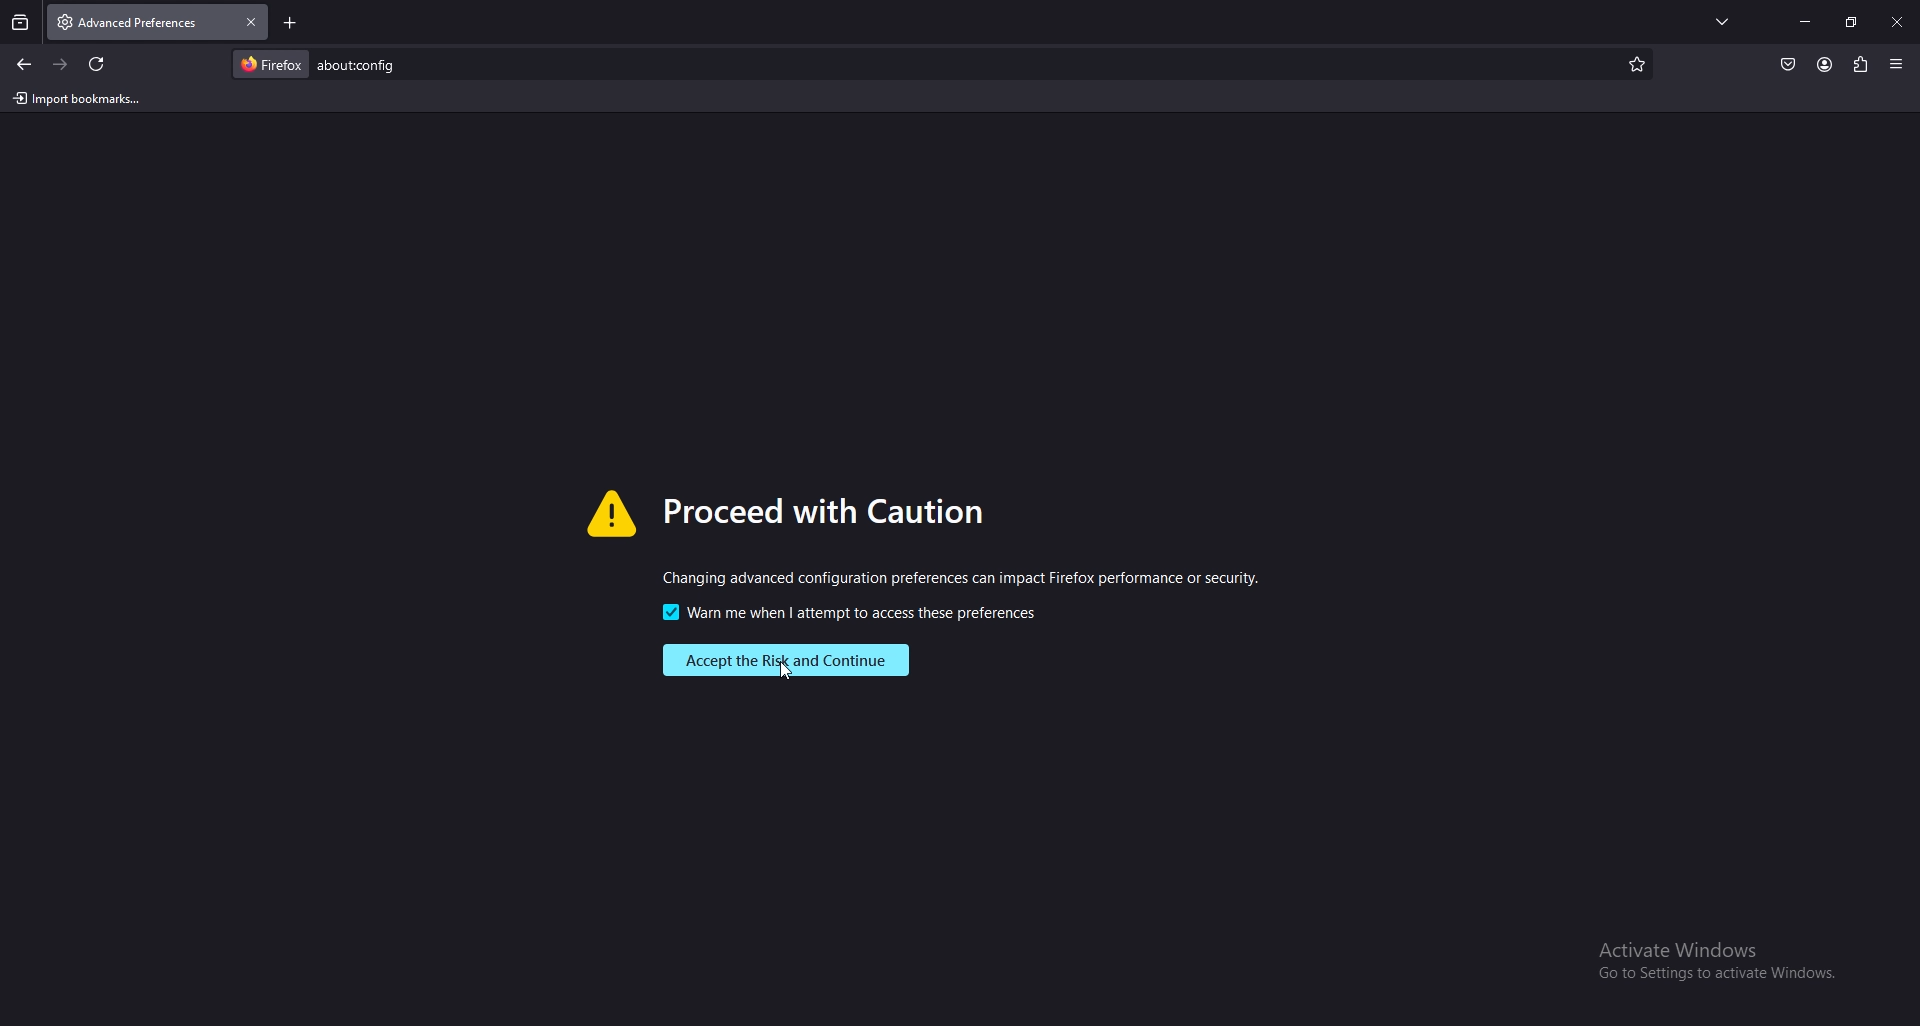 Image resolution: width=1920 pixels, height=1026 pixels. Describe the element at coordinates (96, 64) in the screenshot. I see `refresh` at that location.